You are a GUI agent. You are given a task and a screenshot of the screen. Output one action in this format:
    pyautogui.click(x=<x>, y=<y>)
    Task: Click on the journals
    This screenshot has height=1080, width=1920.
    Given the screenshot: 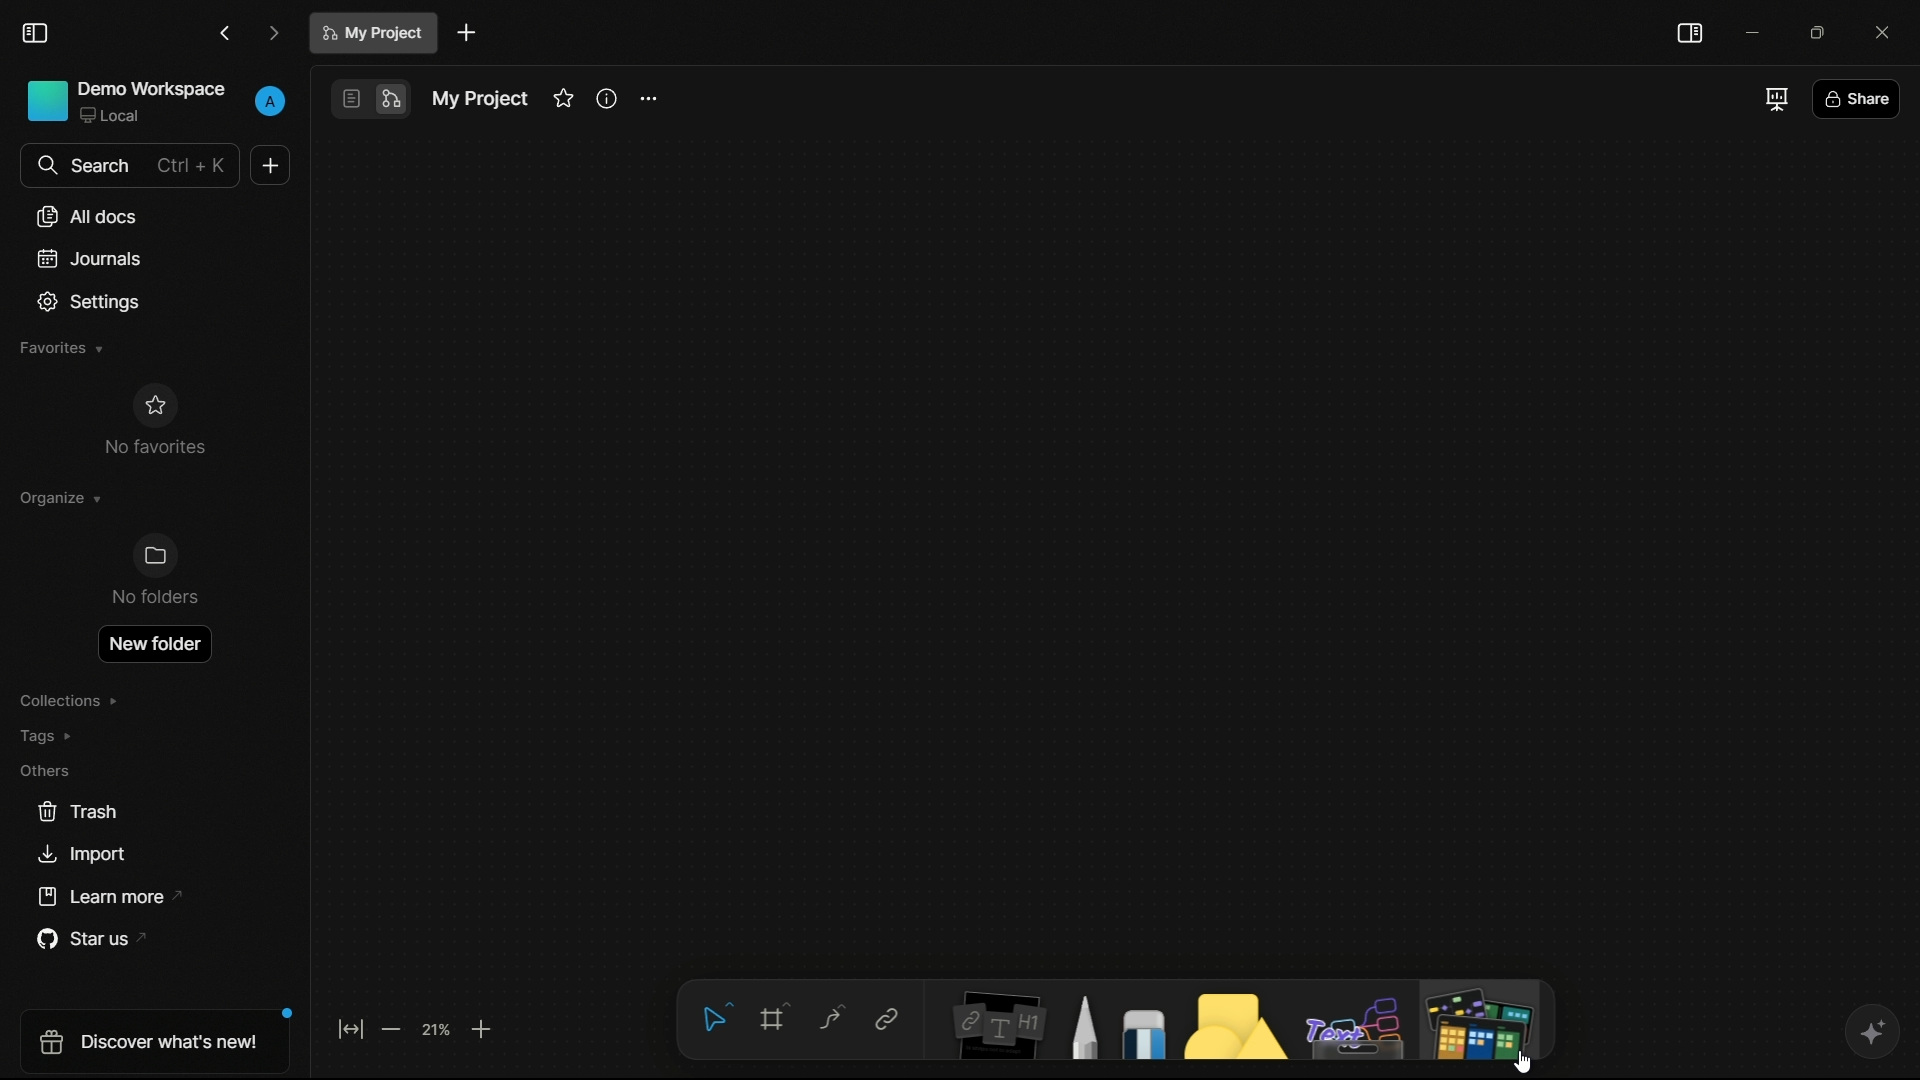 What is the action you would take?
    pyautogui.click(x=86, y=258)
    